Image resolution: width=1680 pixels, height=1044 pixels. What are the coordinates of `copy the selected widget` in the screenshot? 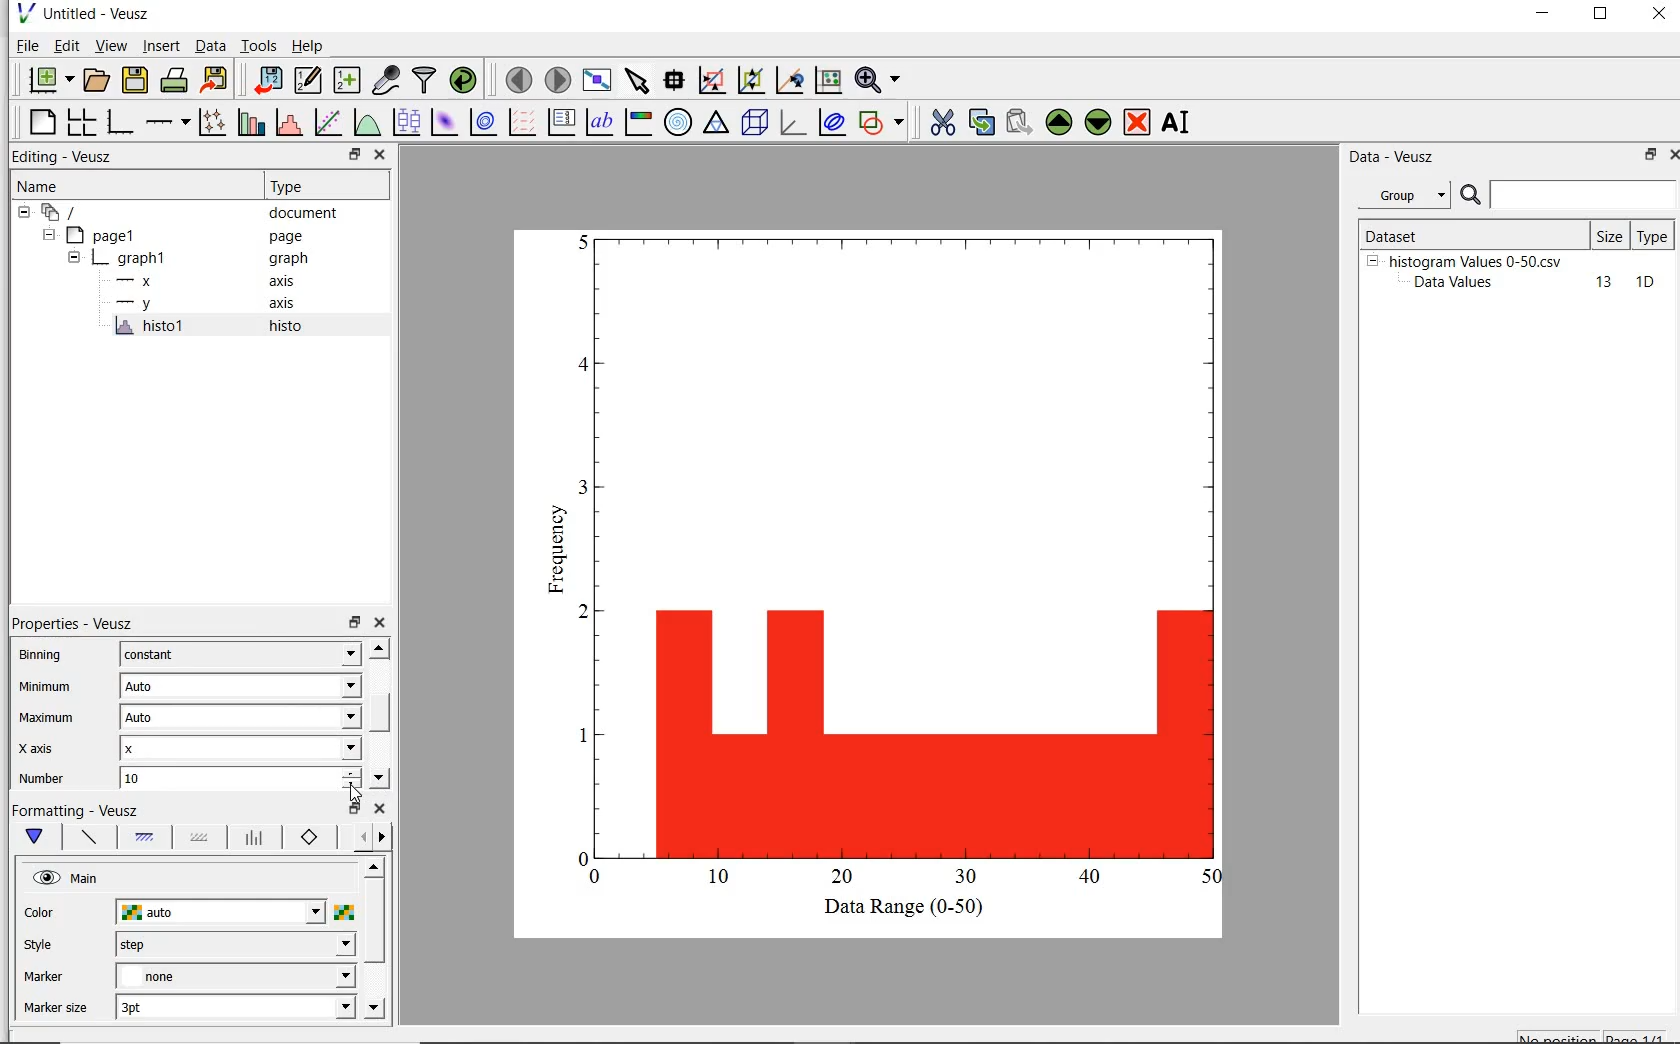 It's located at (980, 125).